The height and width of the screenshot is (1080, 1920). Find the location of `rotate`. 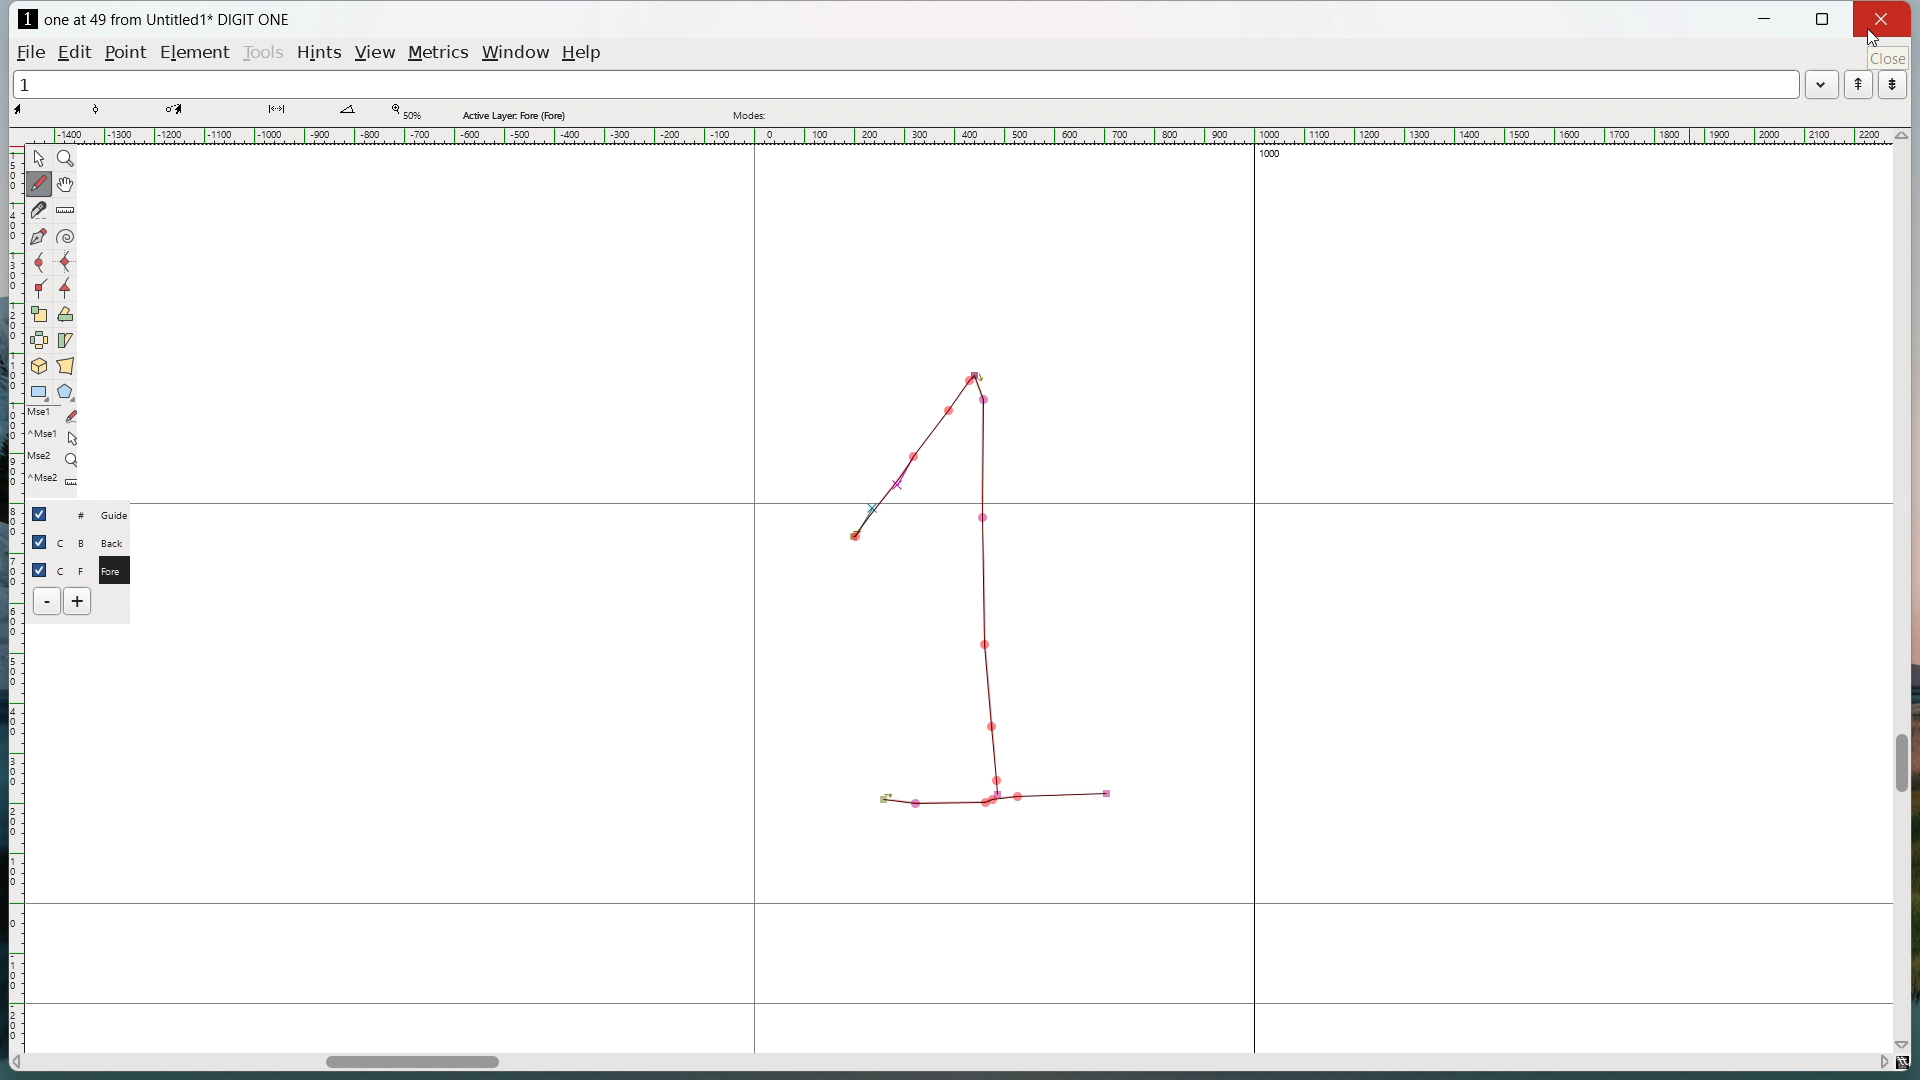

rotate is located at coordinates (65, 314).